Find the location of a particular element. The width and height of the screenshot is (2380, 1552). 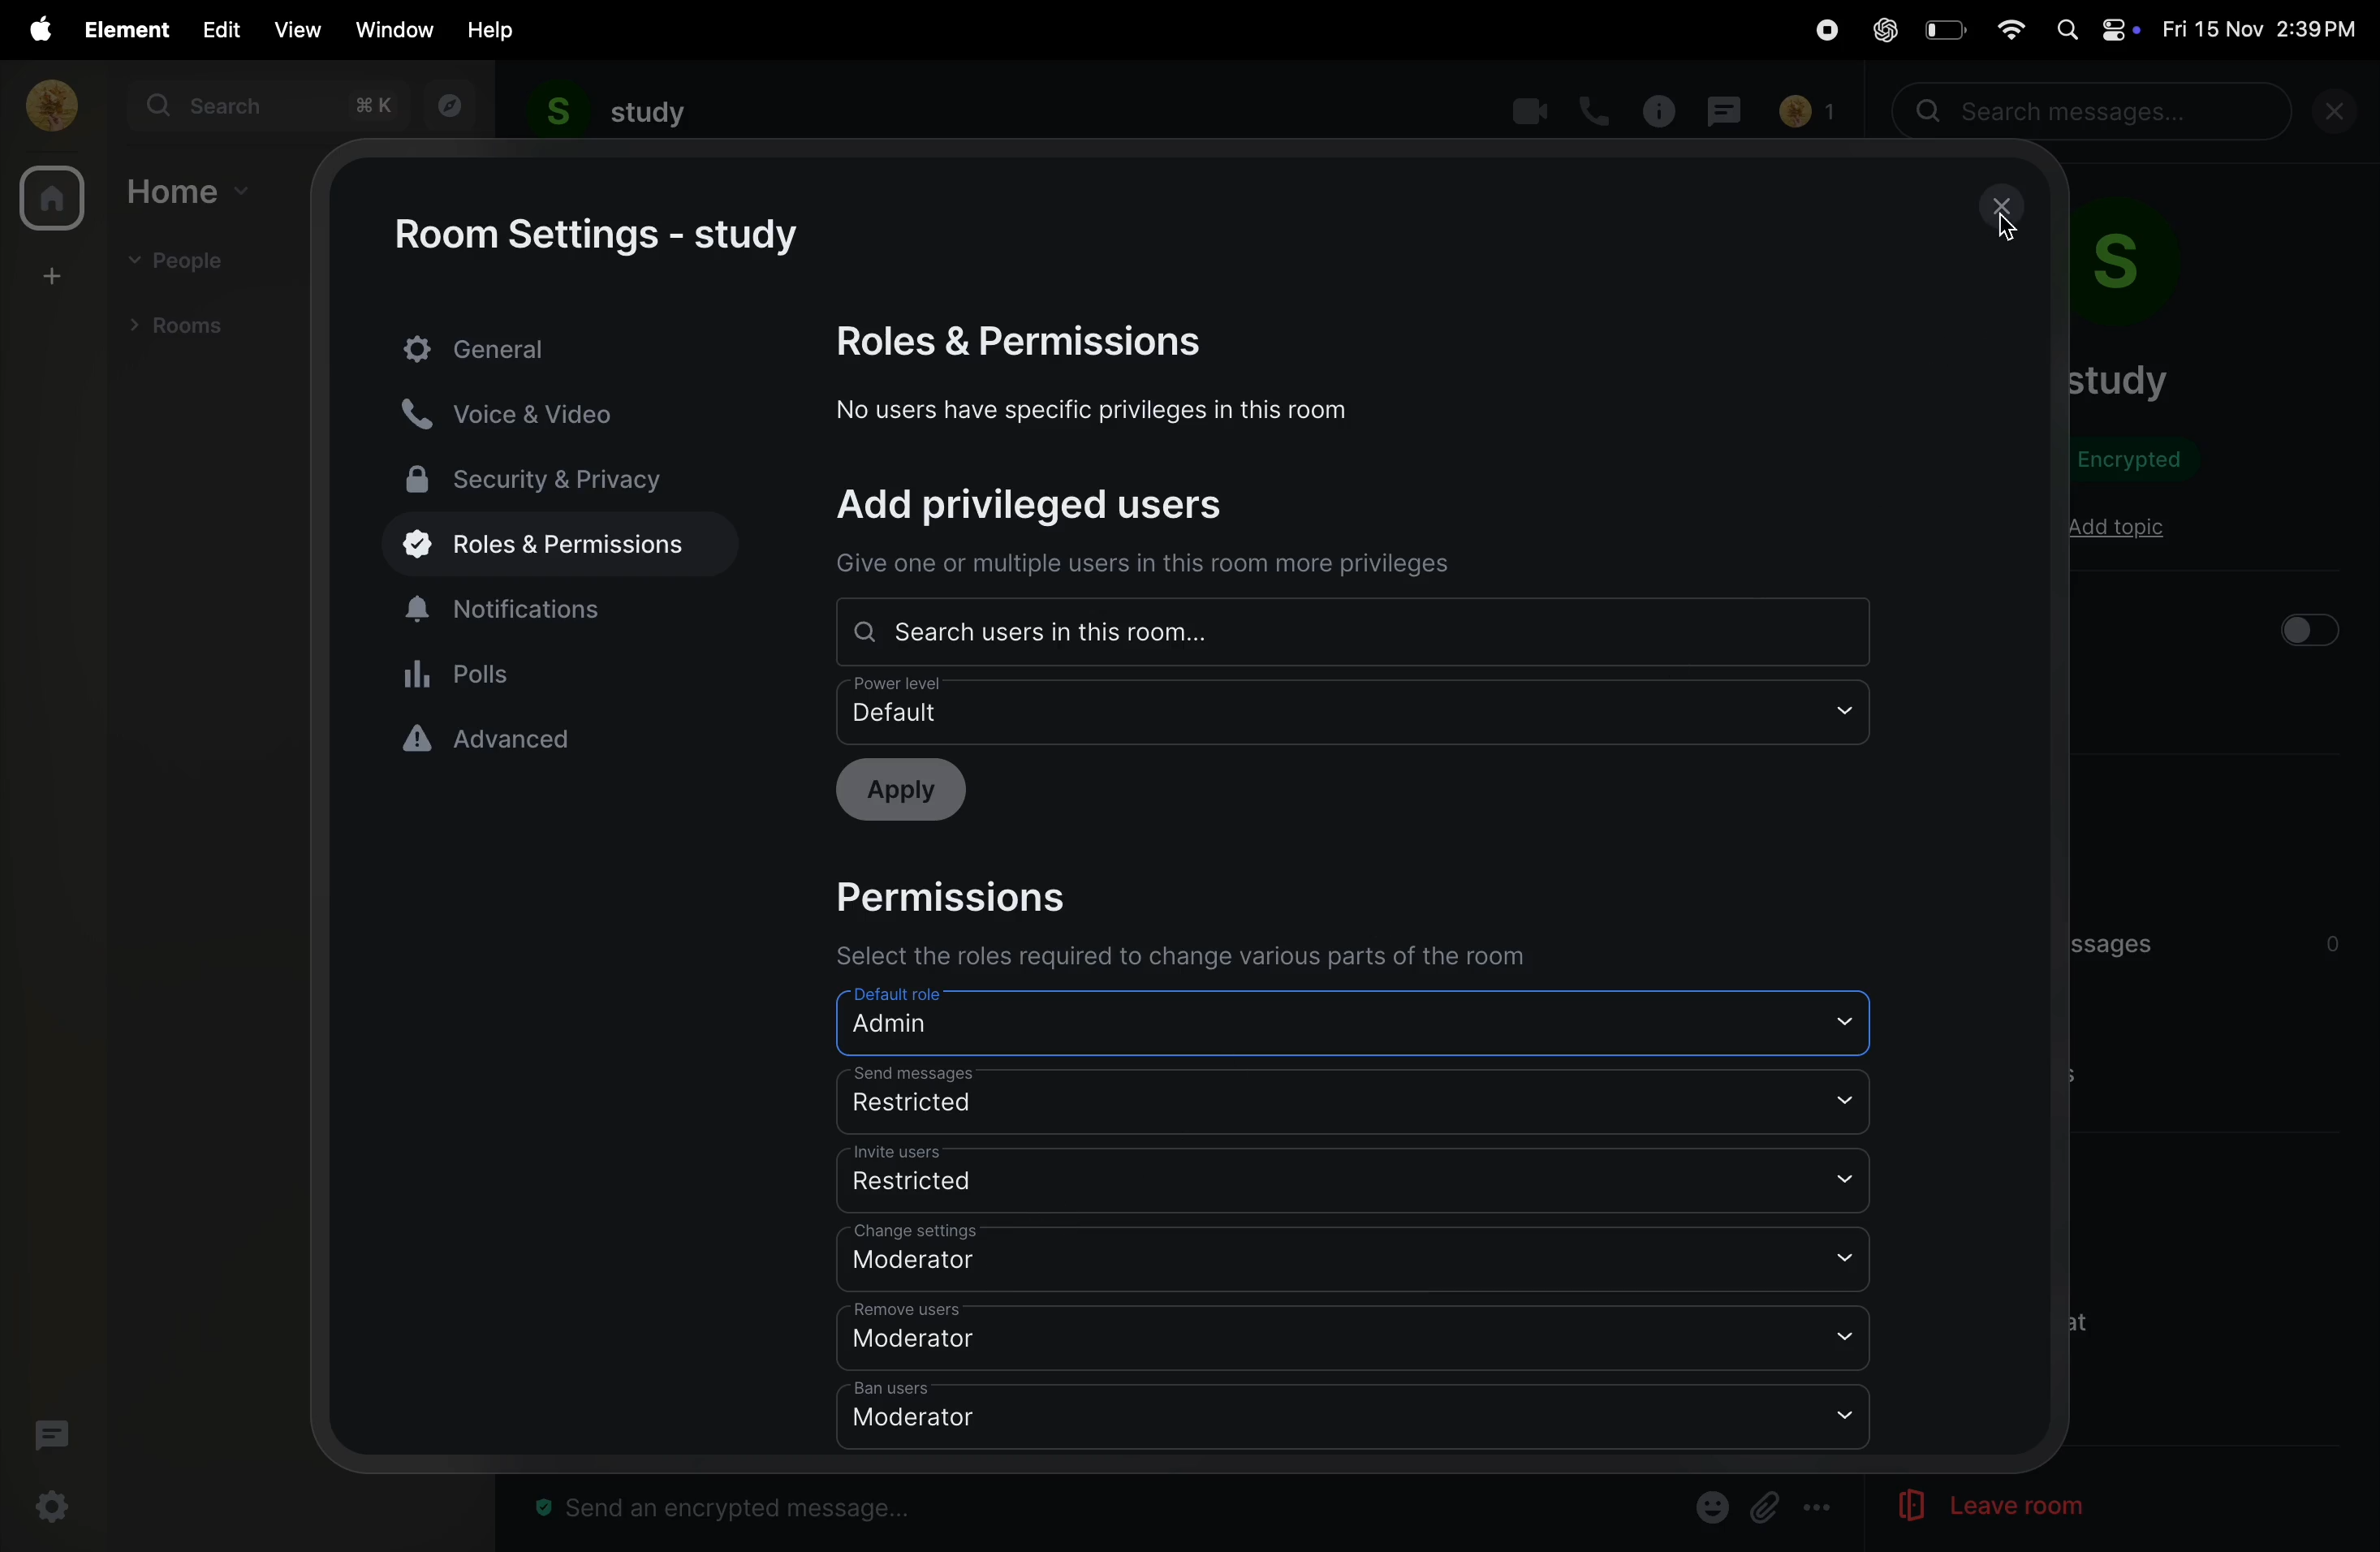

close is located at coordinates (2343, 116).